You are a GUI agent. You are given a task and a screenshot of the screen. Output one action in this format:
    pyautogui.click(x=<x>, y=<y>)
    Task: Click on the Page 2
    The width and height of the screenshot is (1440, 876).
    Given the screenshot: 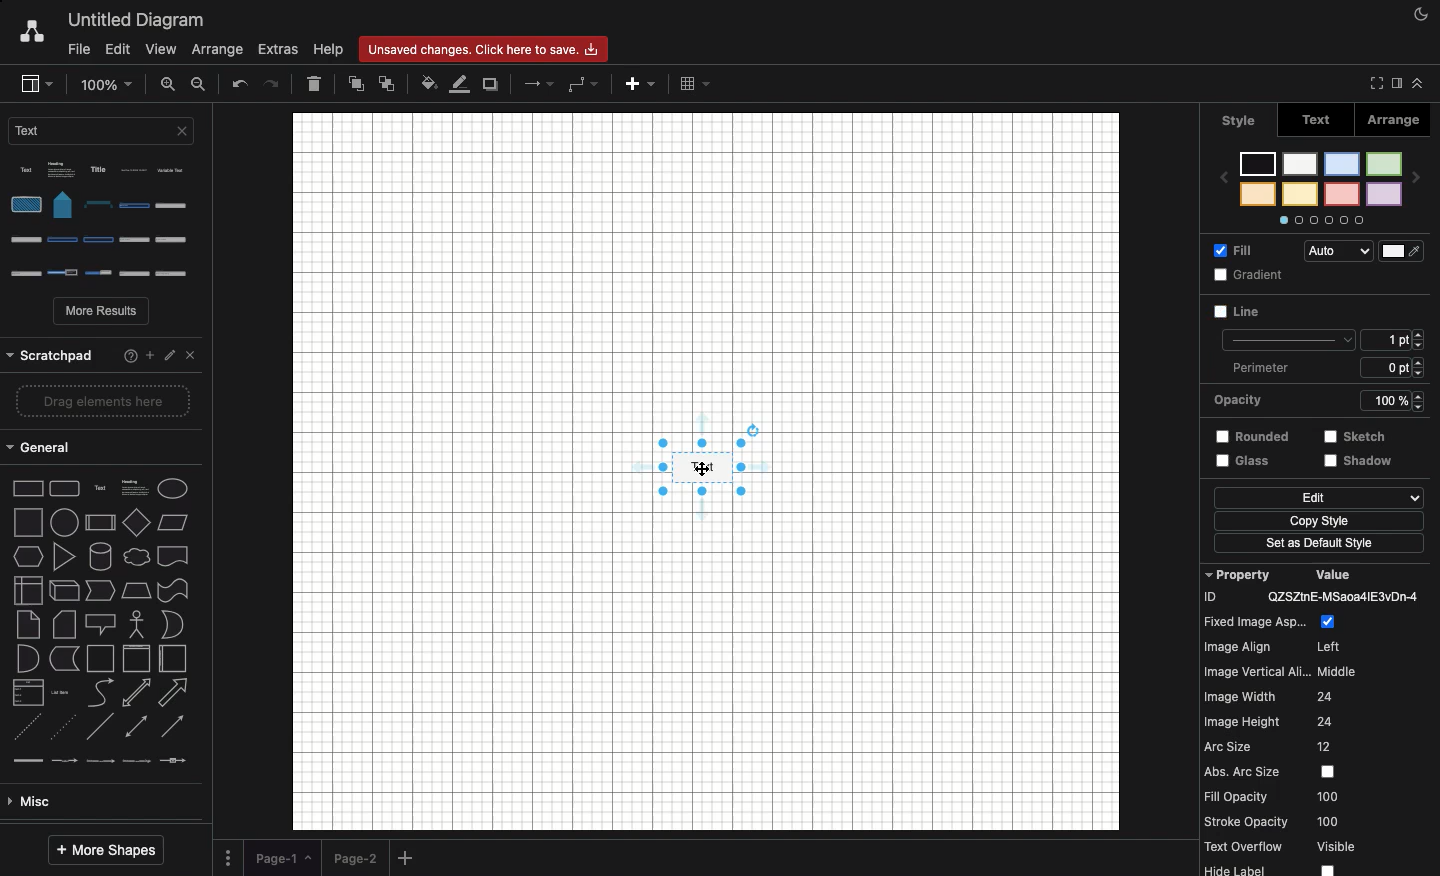 What is the action you would take?
    pyautogui.click(x=354, y=857)
    